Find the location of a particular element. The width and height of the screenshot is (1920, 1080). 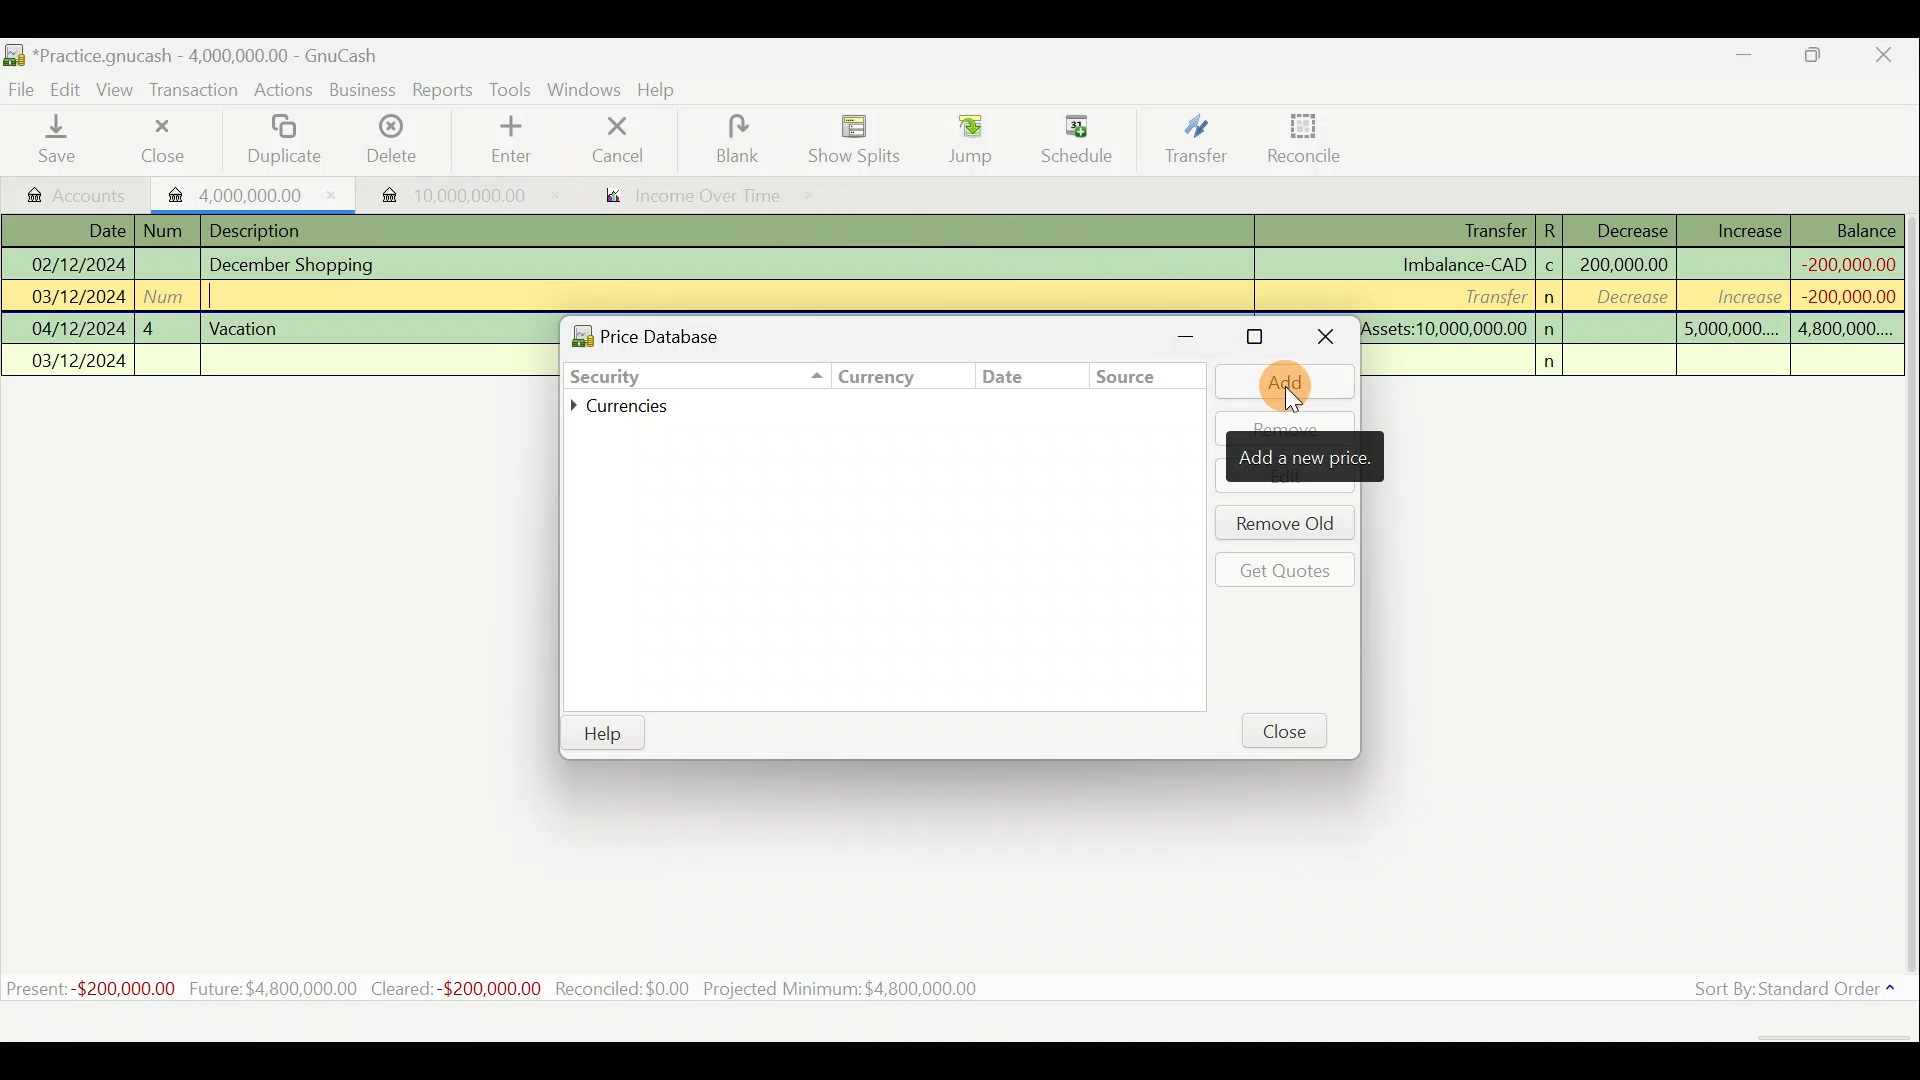

decrease is located at coordinates (1626, 299).